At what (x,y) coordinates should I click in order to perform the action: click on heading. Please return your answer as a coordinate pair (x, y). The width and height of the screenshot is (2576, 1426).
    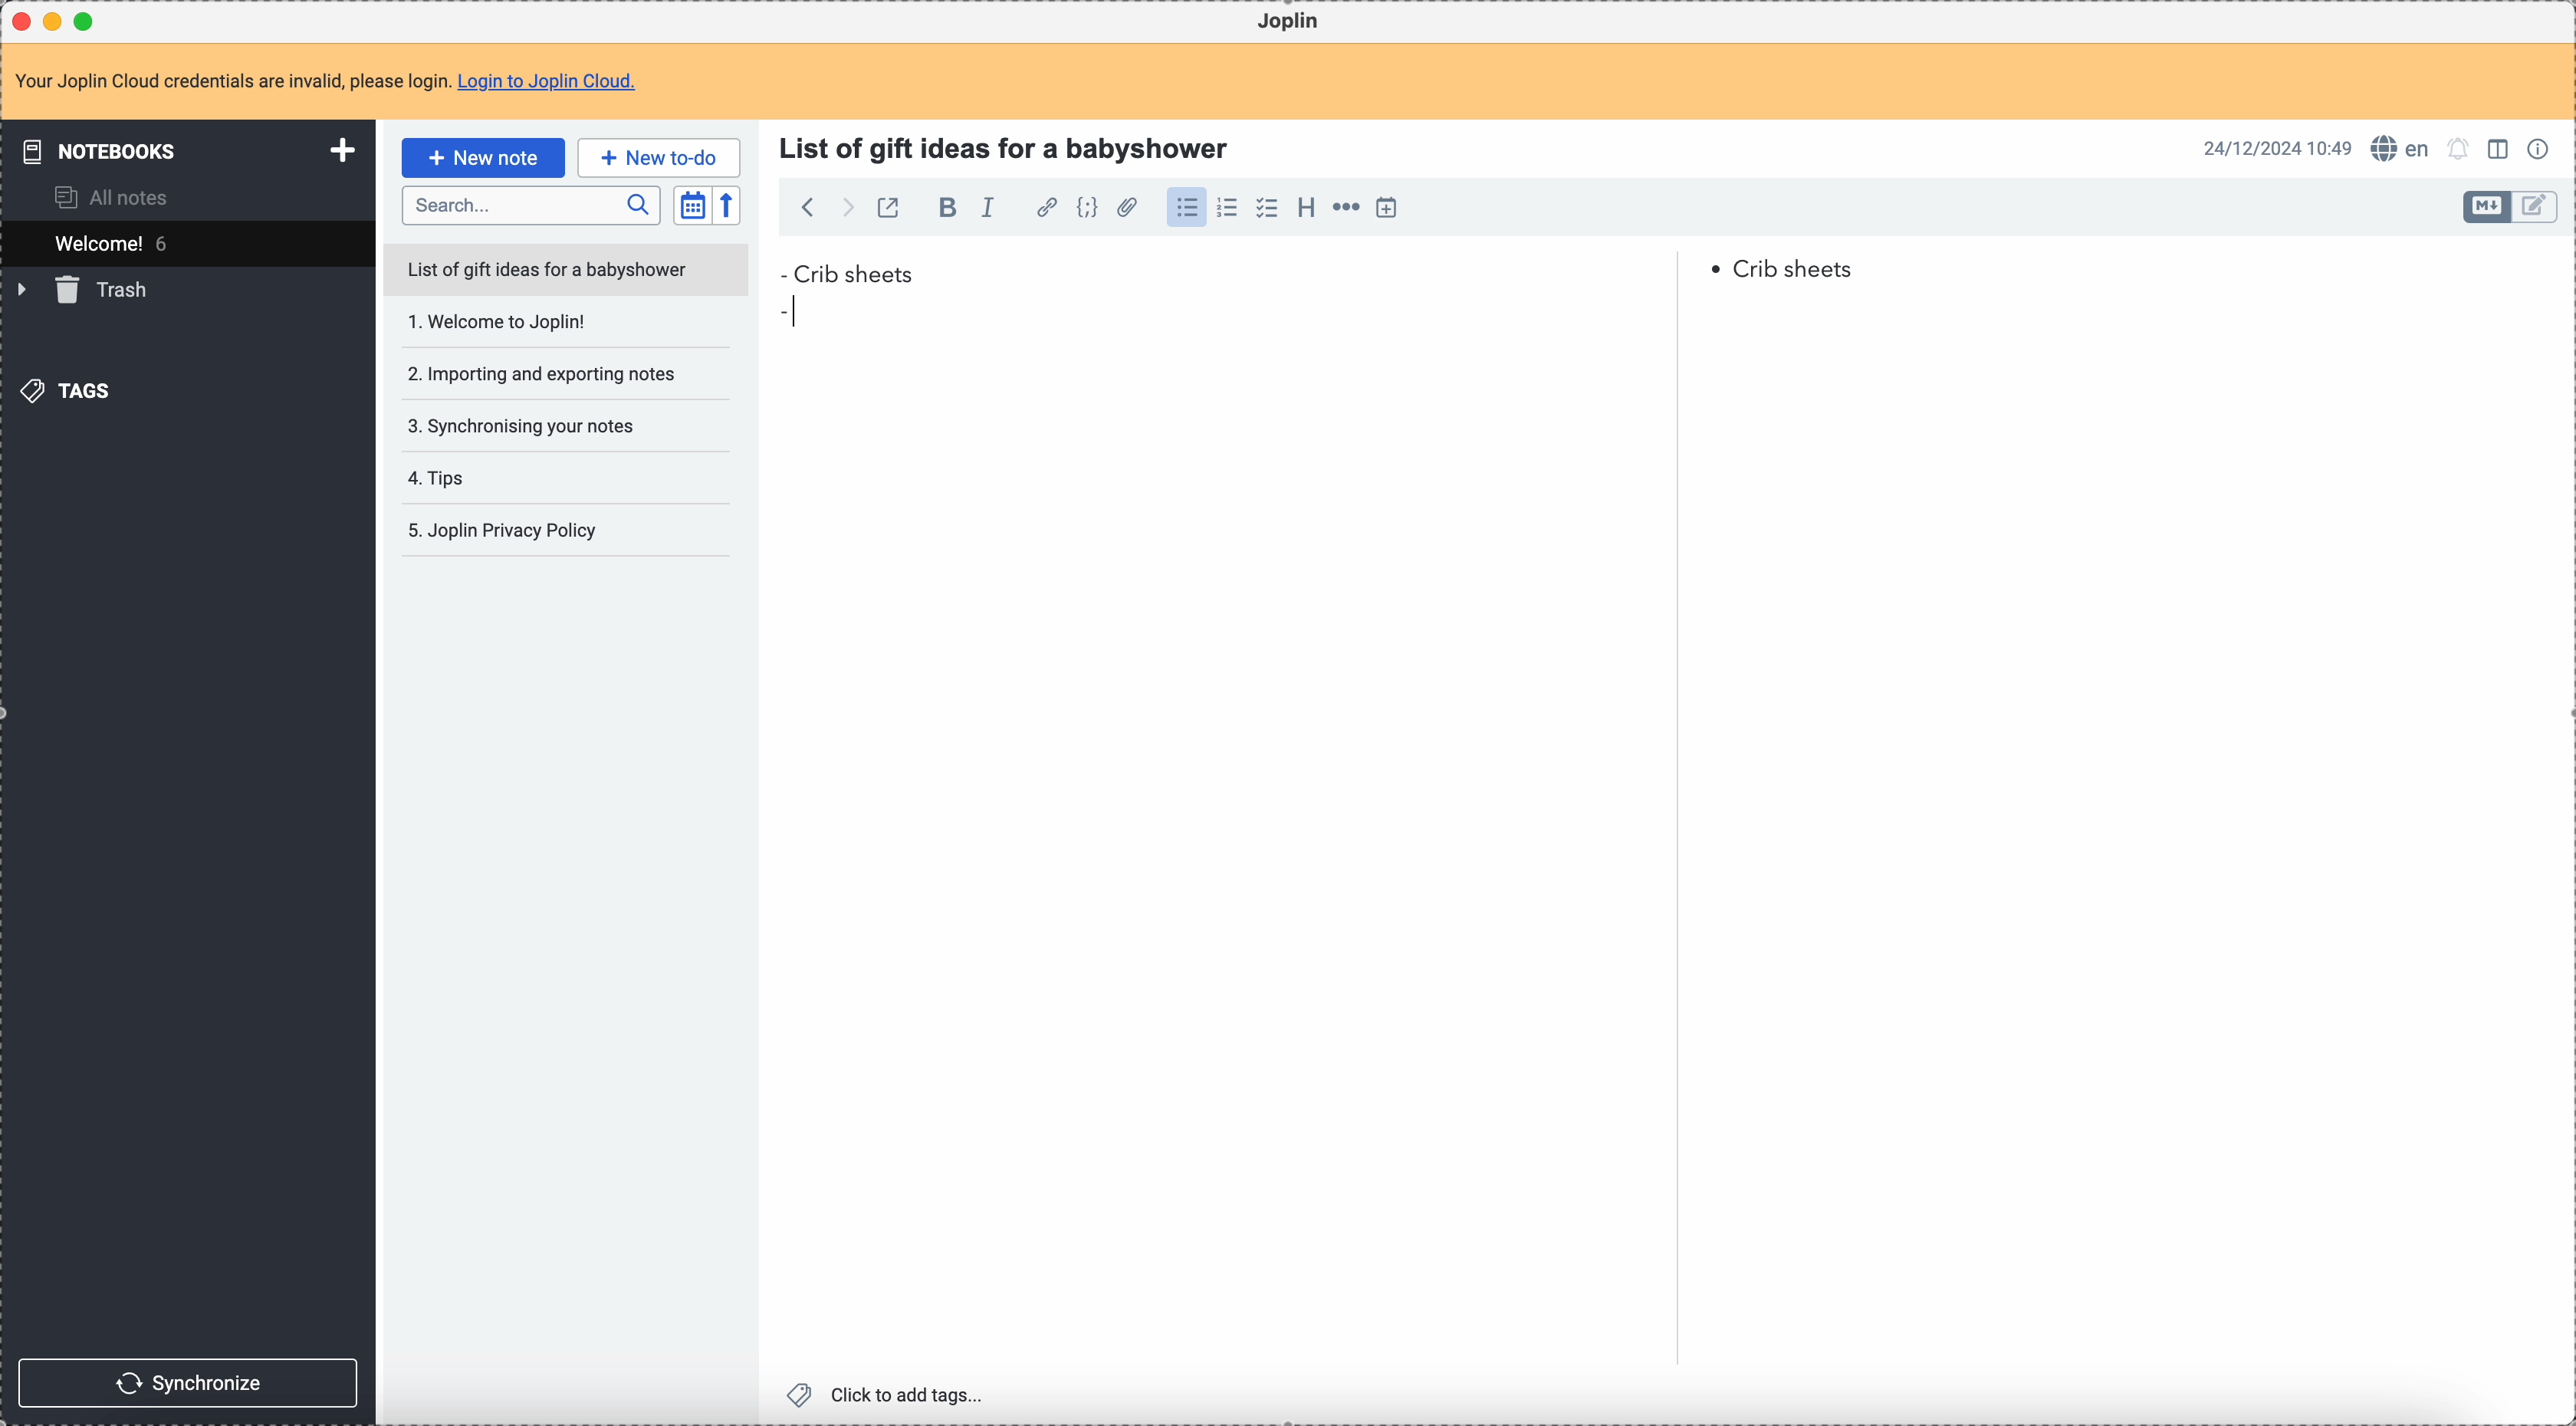
    Looking at the image, I should click on (1306, 212).